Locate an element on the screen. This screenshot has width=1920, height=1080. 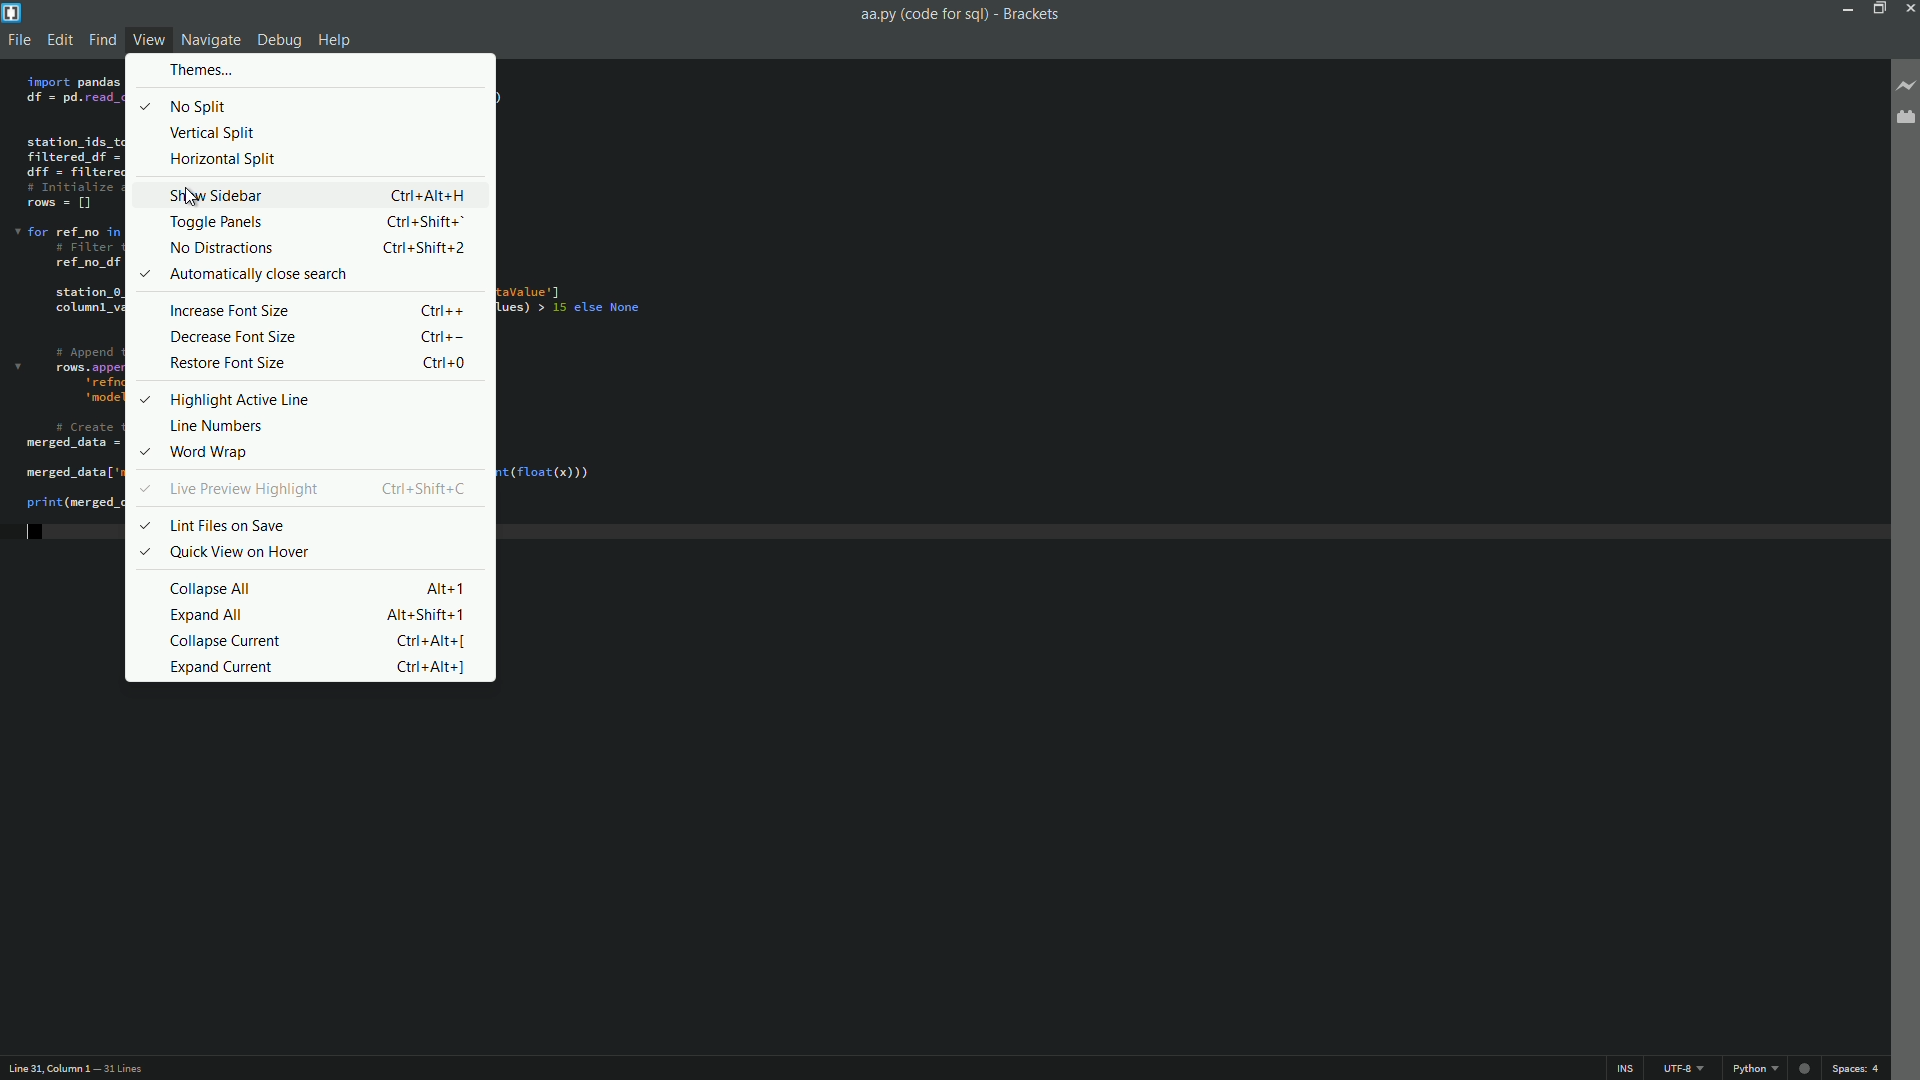
automatically close search is located at coordinates (241, 273).